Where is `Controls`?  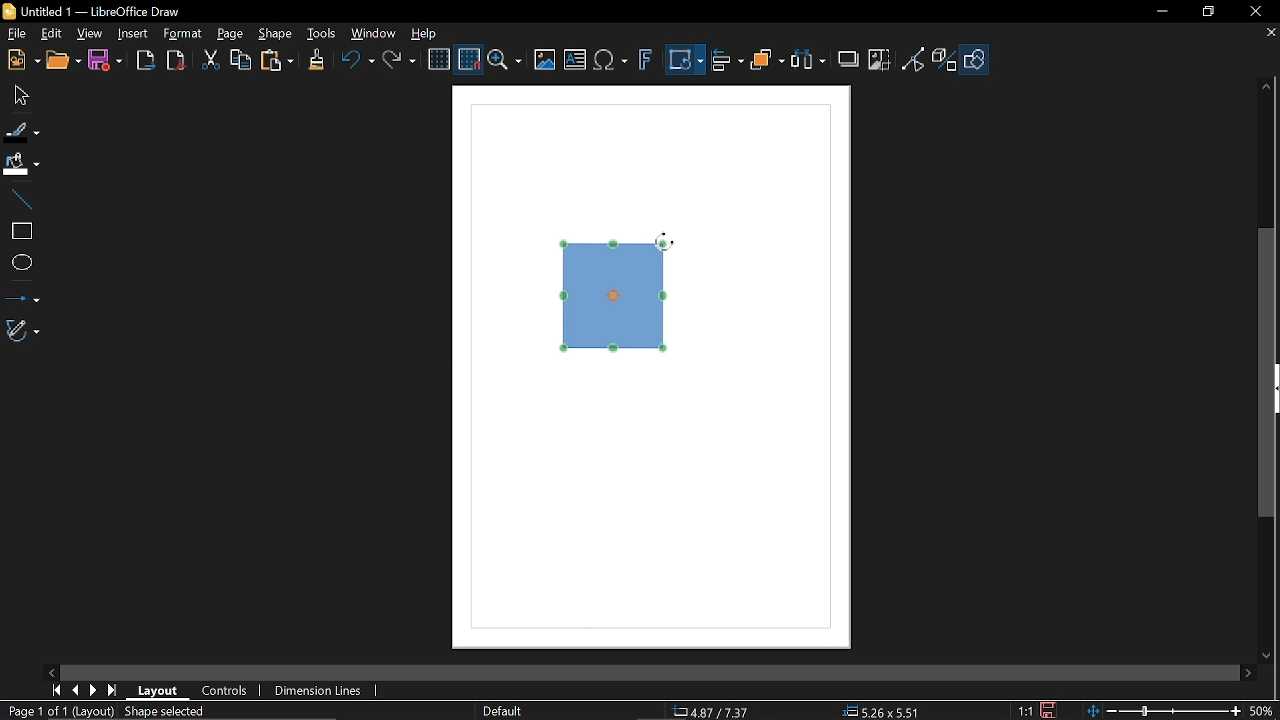
Controls is located at coordinates (224, 691).